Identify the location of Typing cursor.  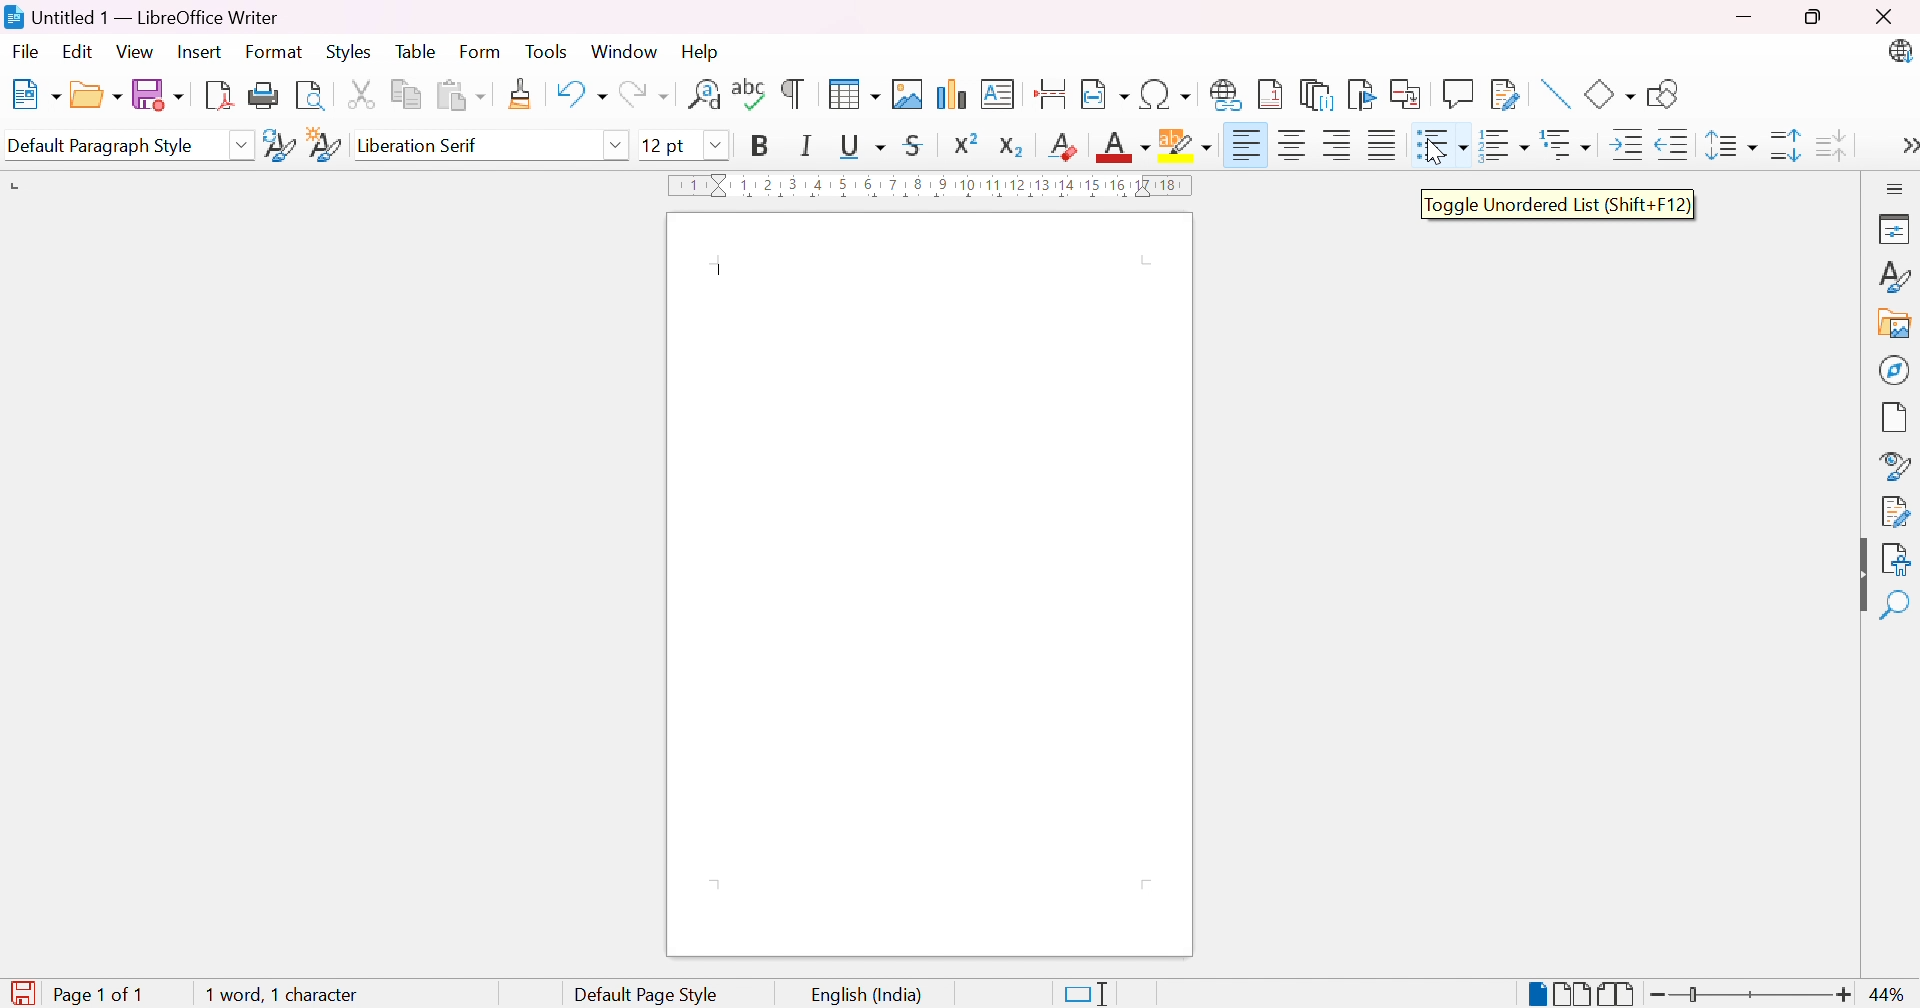
(724, 272).